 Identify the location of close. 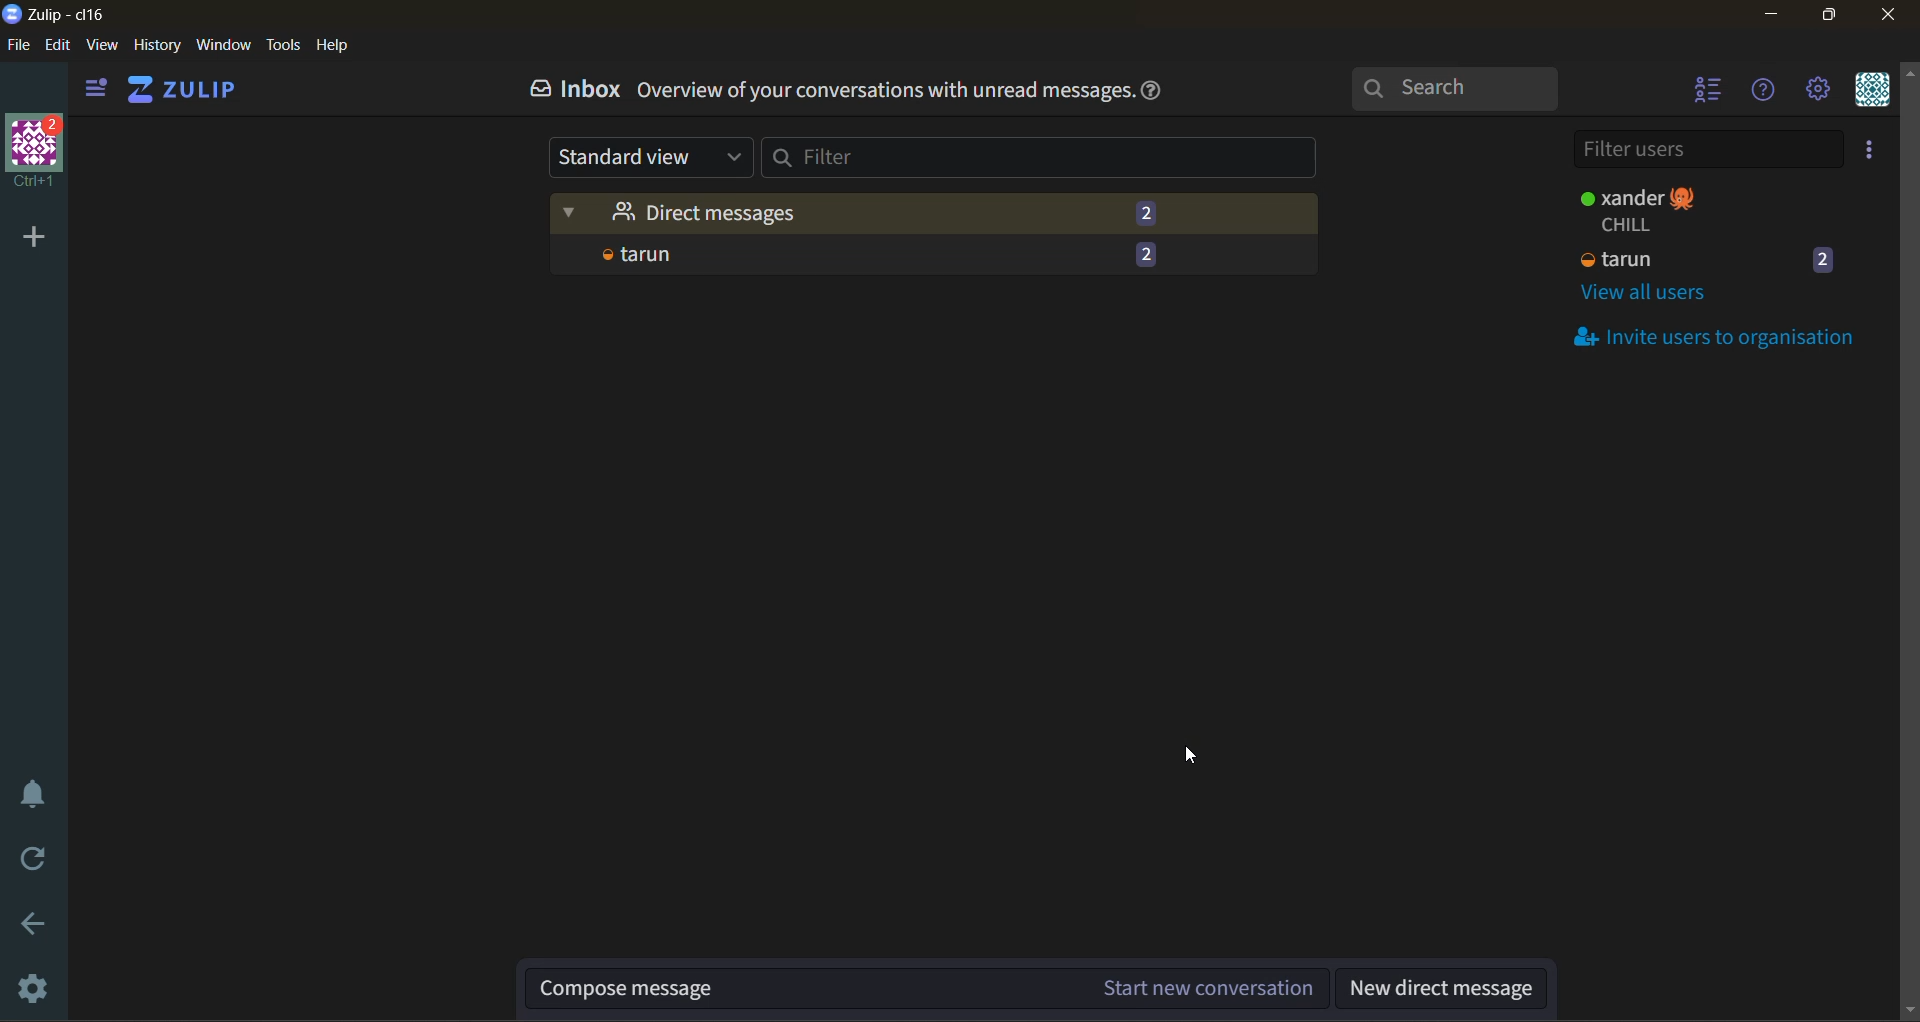
(1891, 18).